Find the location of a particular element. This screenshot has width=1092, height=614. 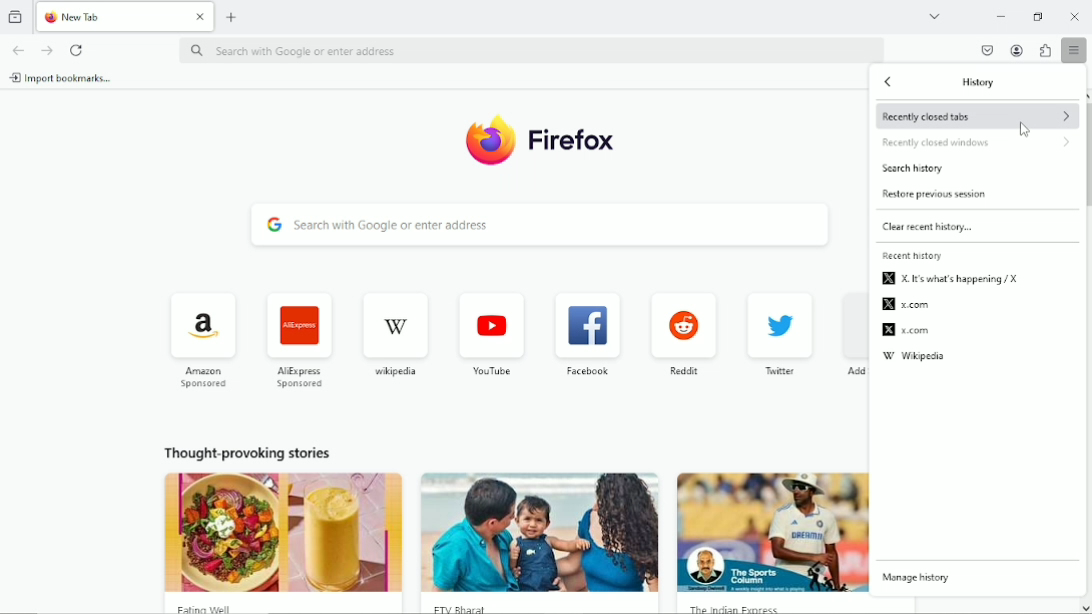

icon is located at coordinates (198, 328).